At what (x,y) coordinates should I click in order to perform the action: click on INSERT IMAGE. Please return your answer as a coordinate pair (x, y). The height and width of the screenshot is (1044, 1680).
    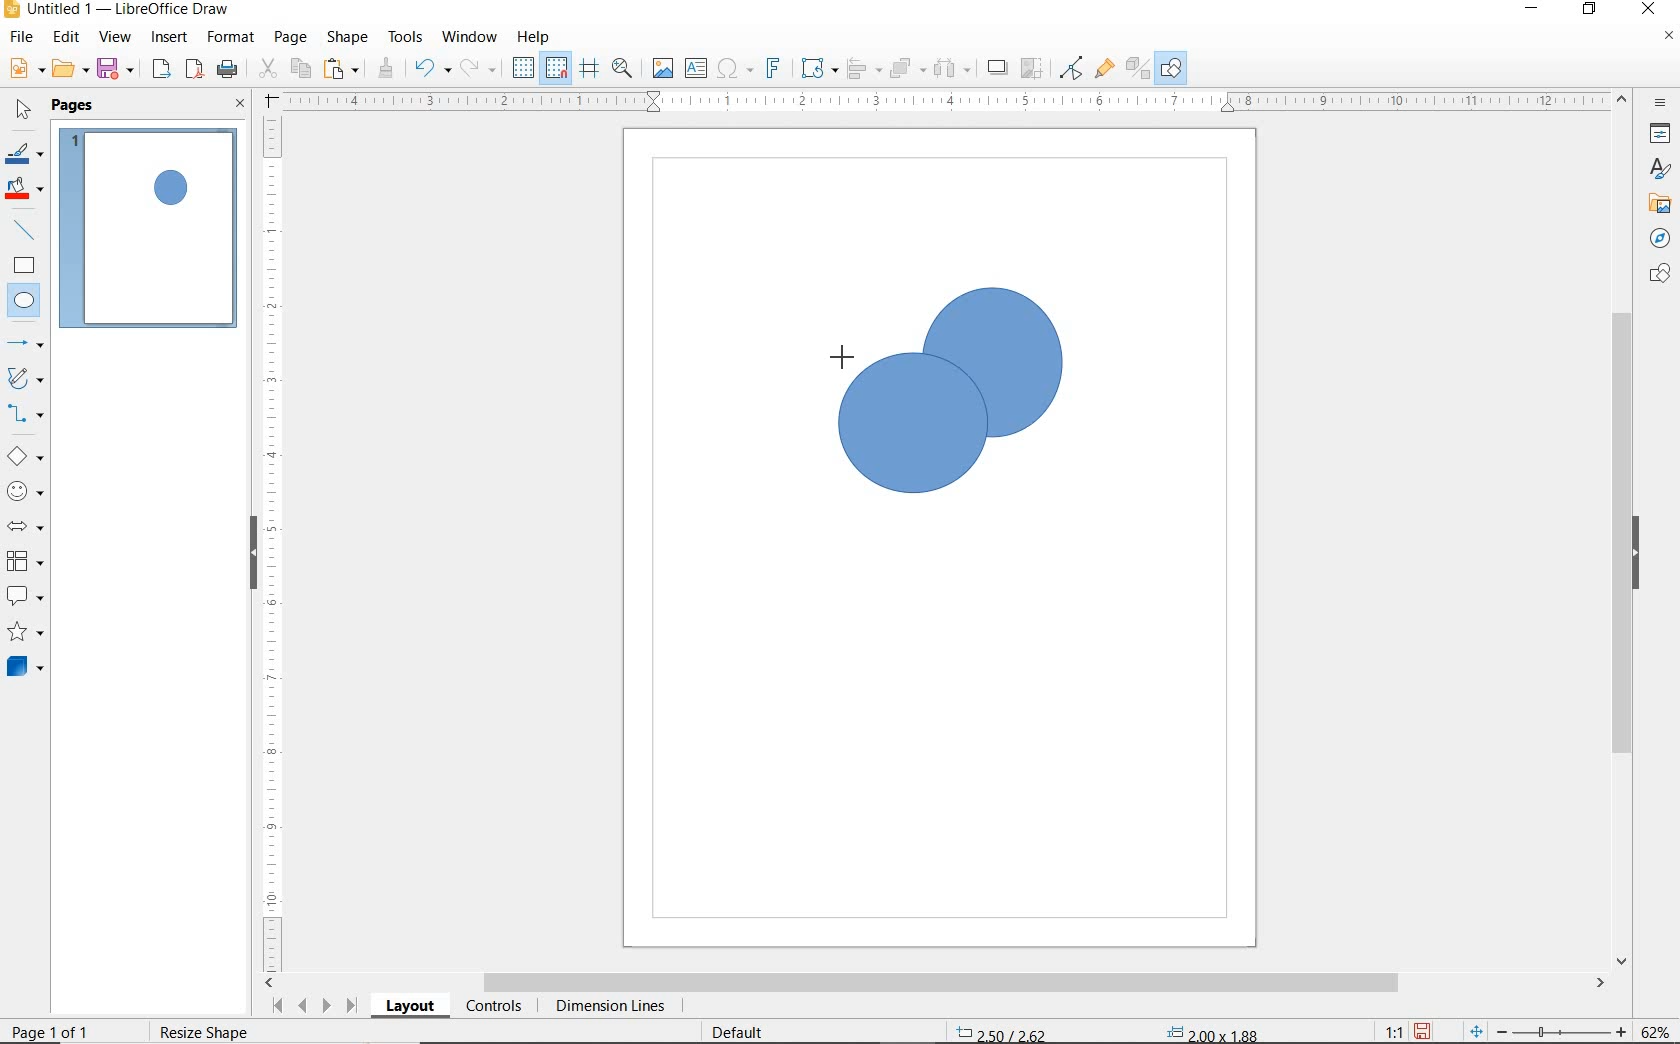
    Looking at the image, I should click on (663, 69).